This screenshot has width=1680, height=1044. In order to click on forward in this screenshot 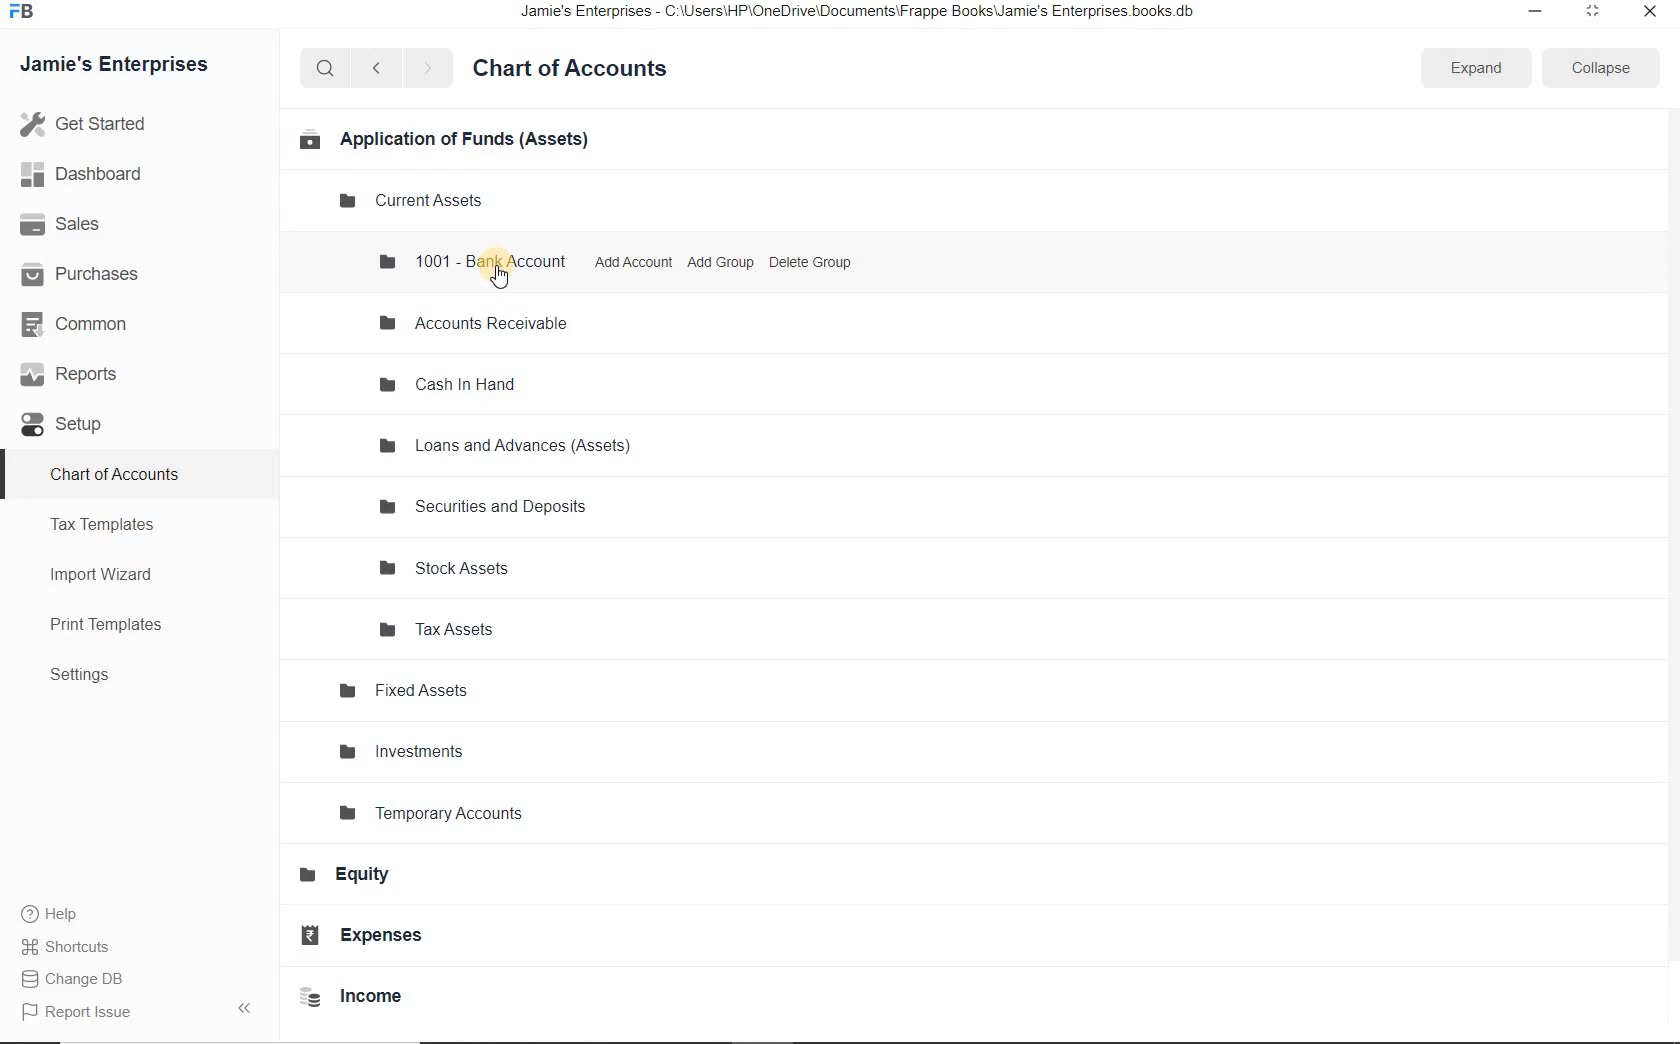, I will do `click(429, 68)`.